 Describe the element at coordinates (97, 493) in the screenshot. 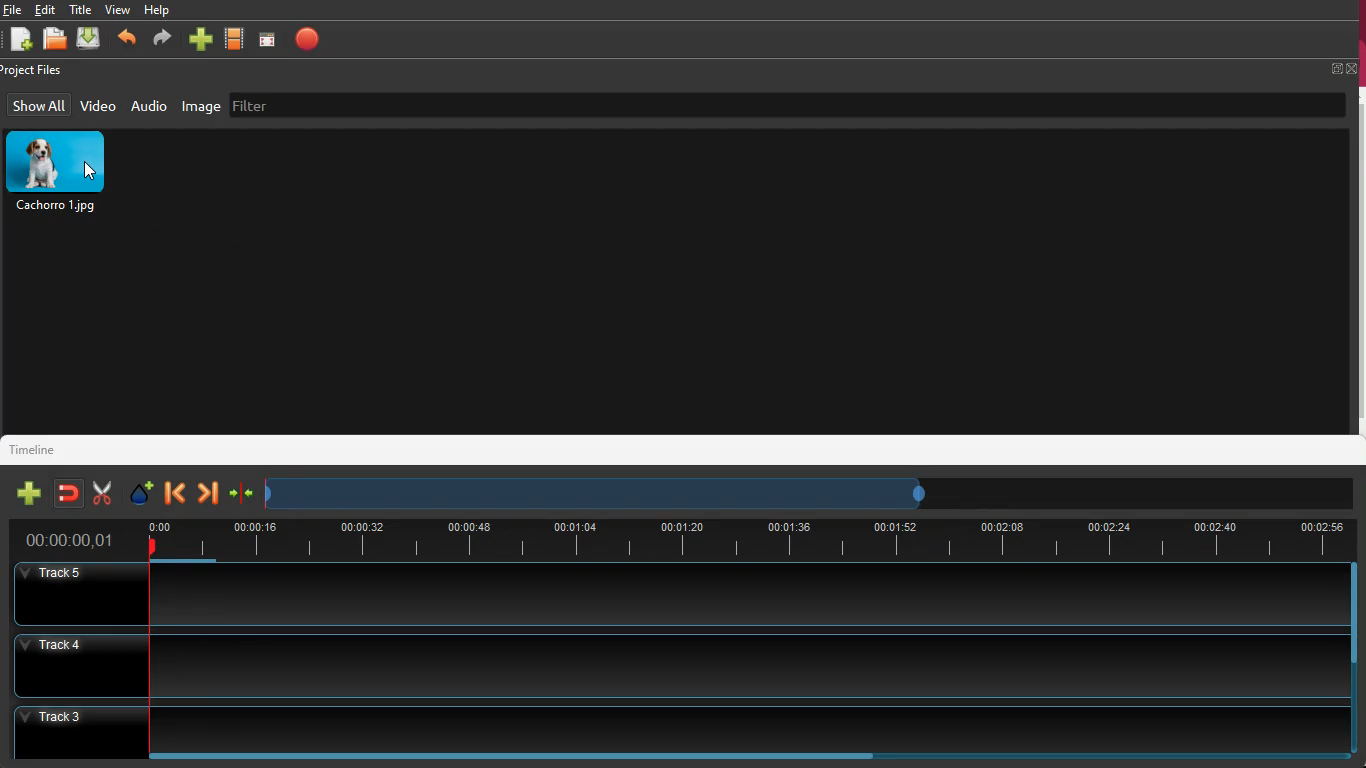

I see `cut` at that location.